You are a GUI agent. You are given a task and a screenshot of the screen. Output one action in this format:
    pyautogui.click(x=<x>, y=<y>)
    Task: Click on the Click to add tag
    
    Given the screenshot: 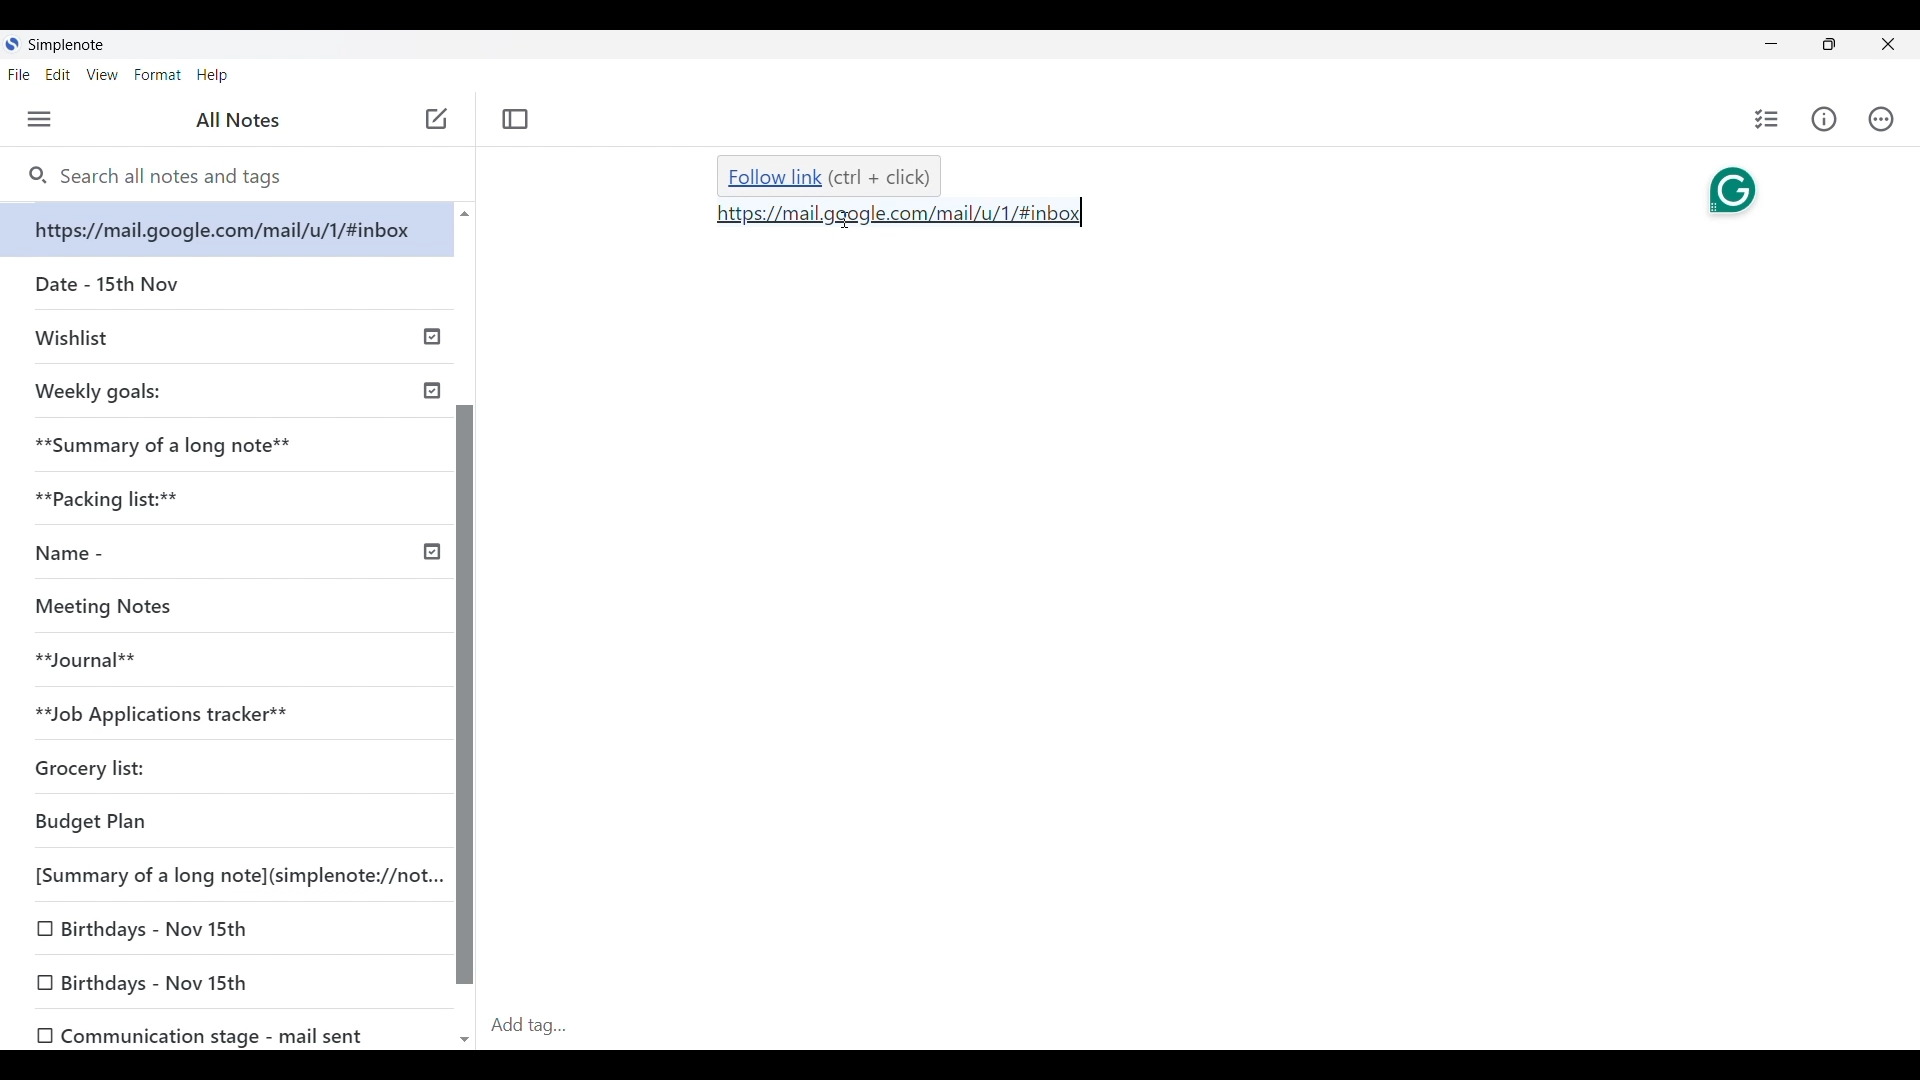 What is the action you would take?
    pyautogui.click(x=1201, y=1026)
    